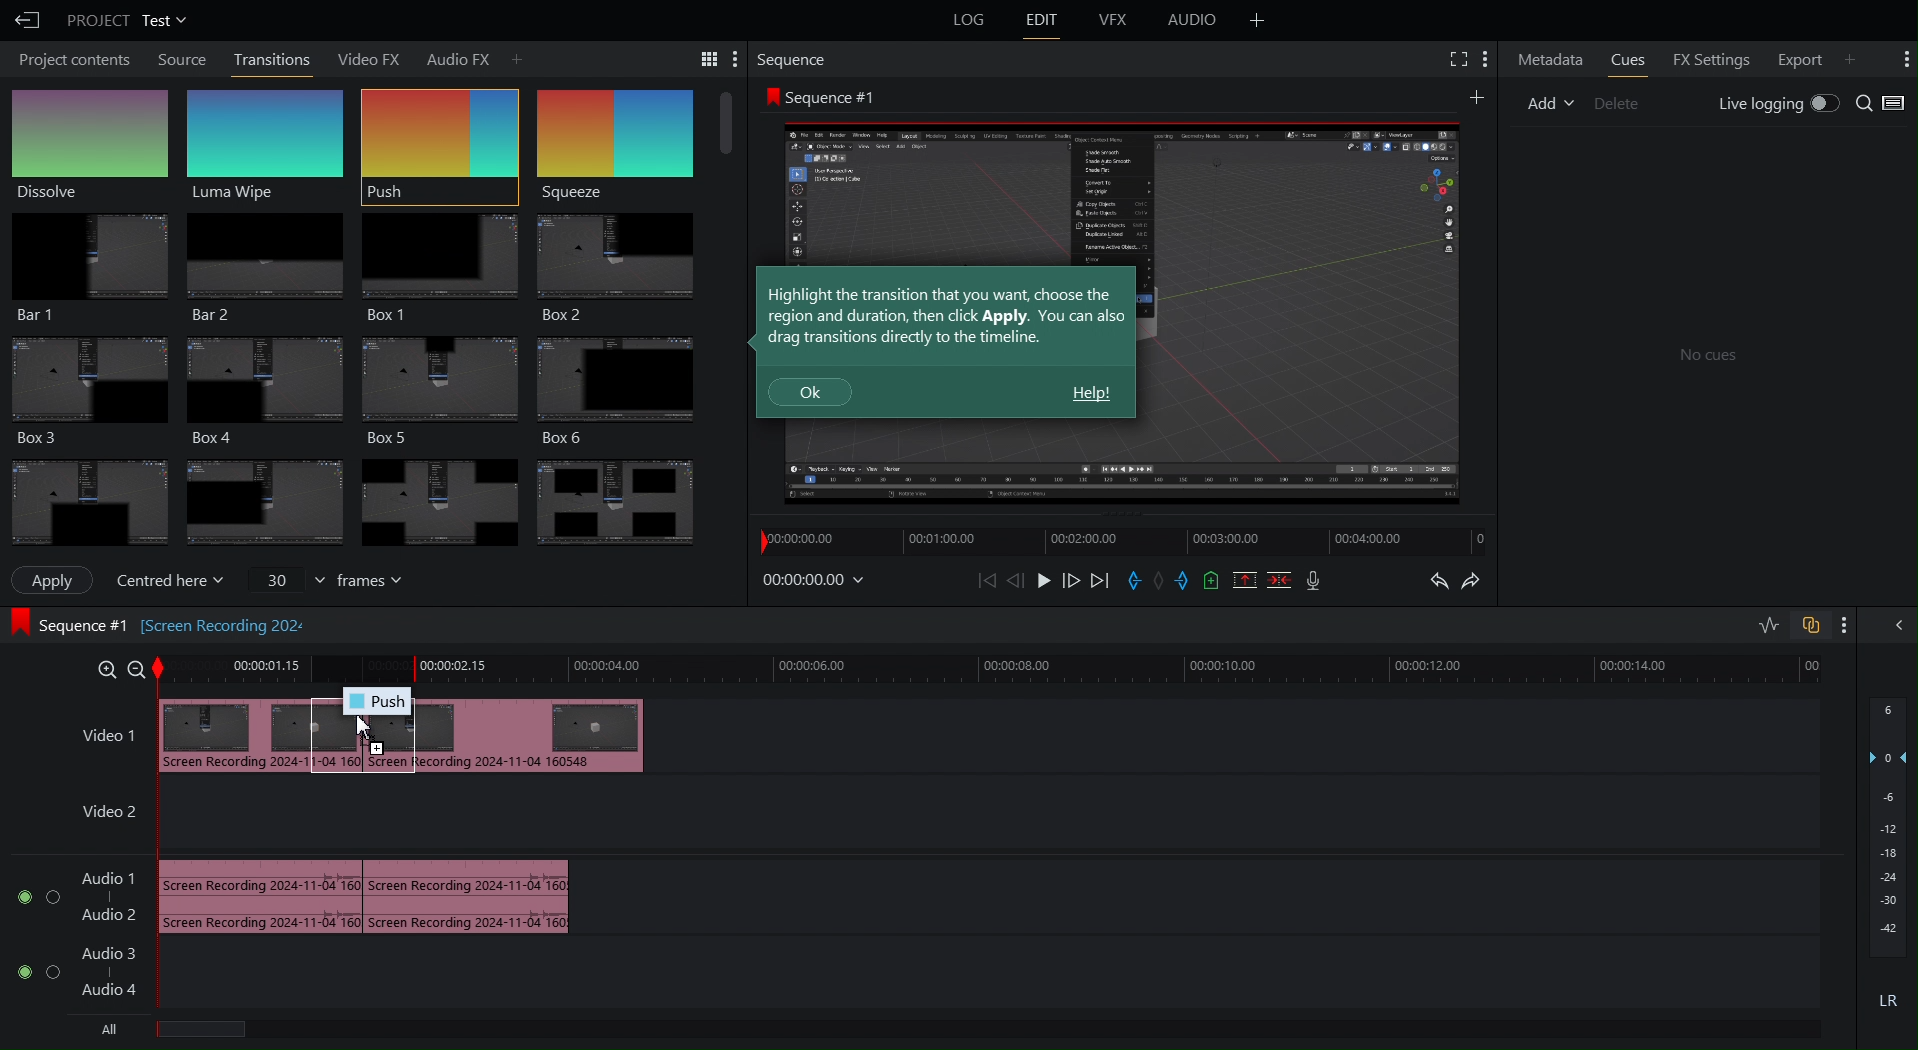  I want to click on Video 2, so click(101, 817).